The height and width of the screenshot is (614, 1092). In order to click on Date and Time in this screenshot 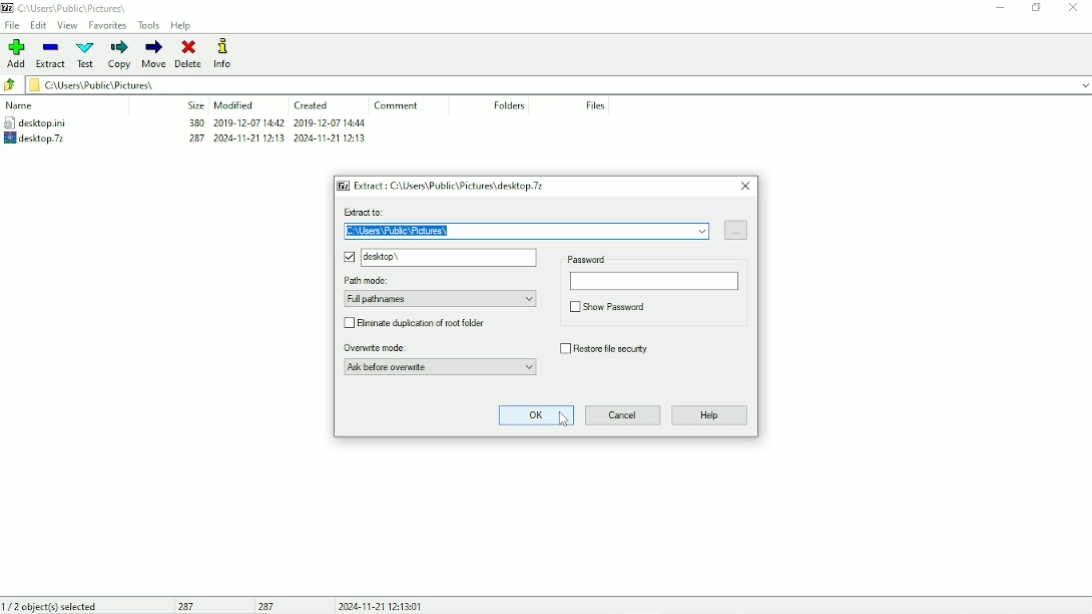, I will do `click(383, 606)`.